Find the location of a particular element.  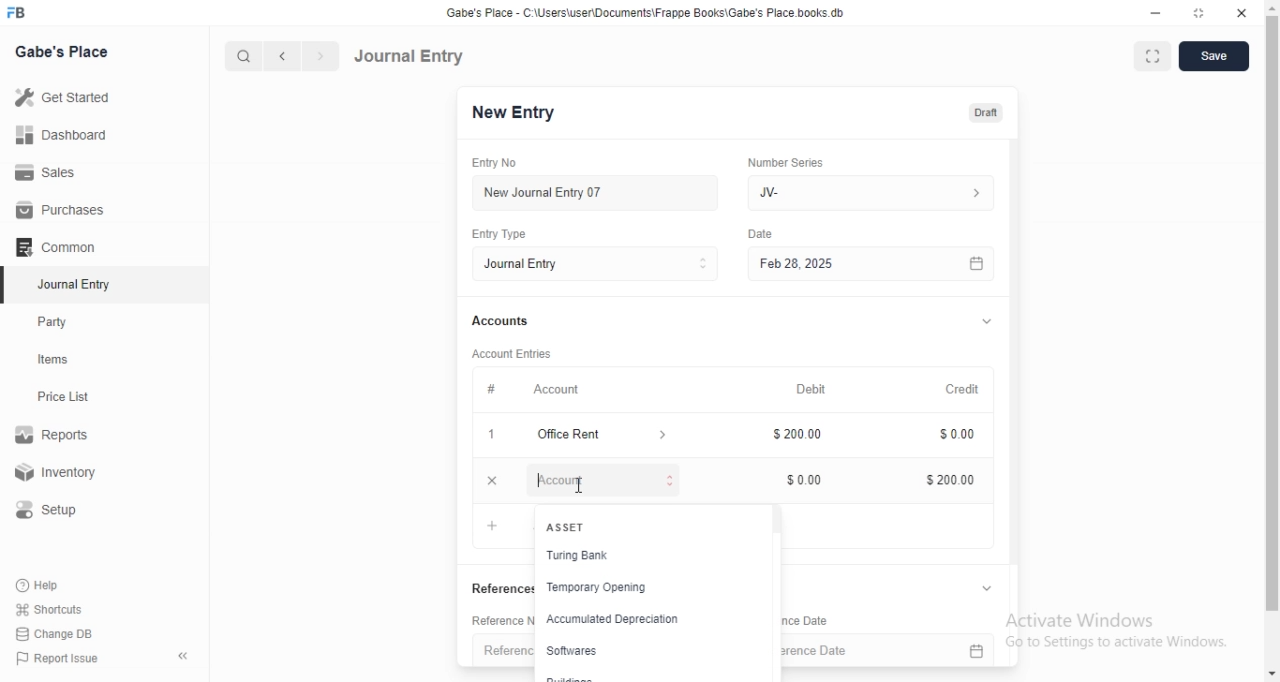

New Journal Entry 07 is located at coordinates (550, 193).